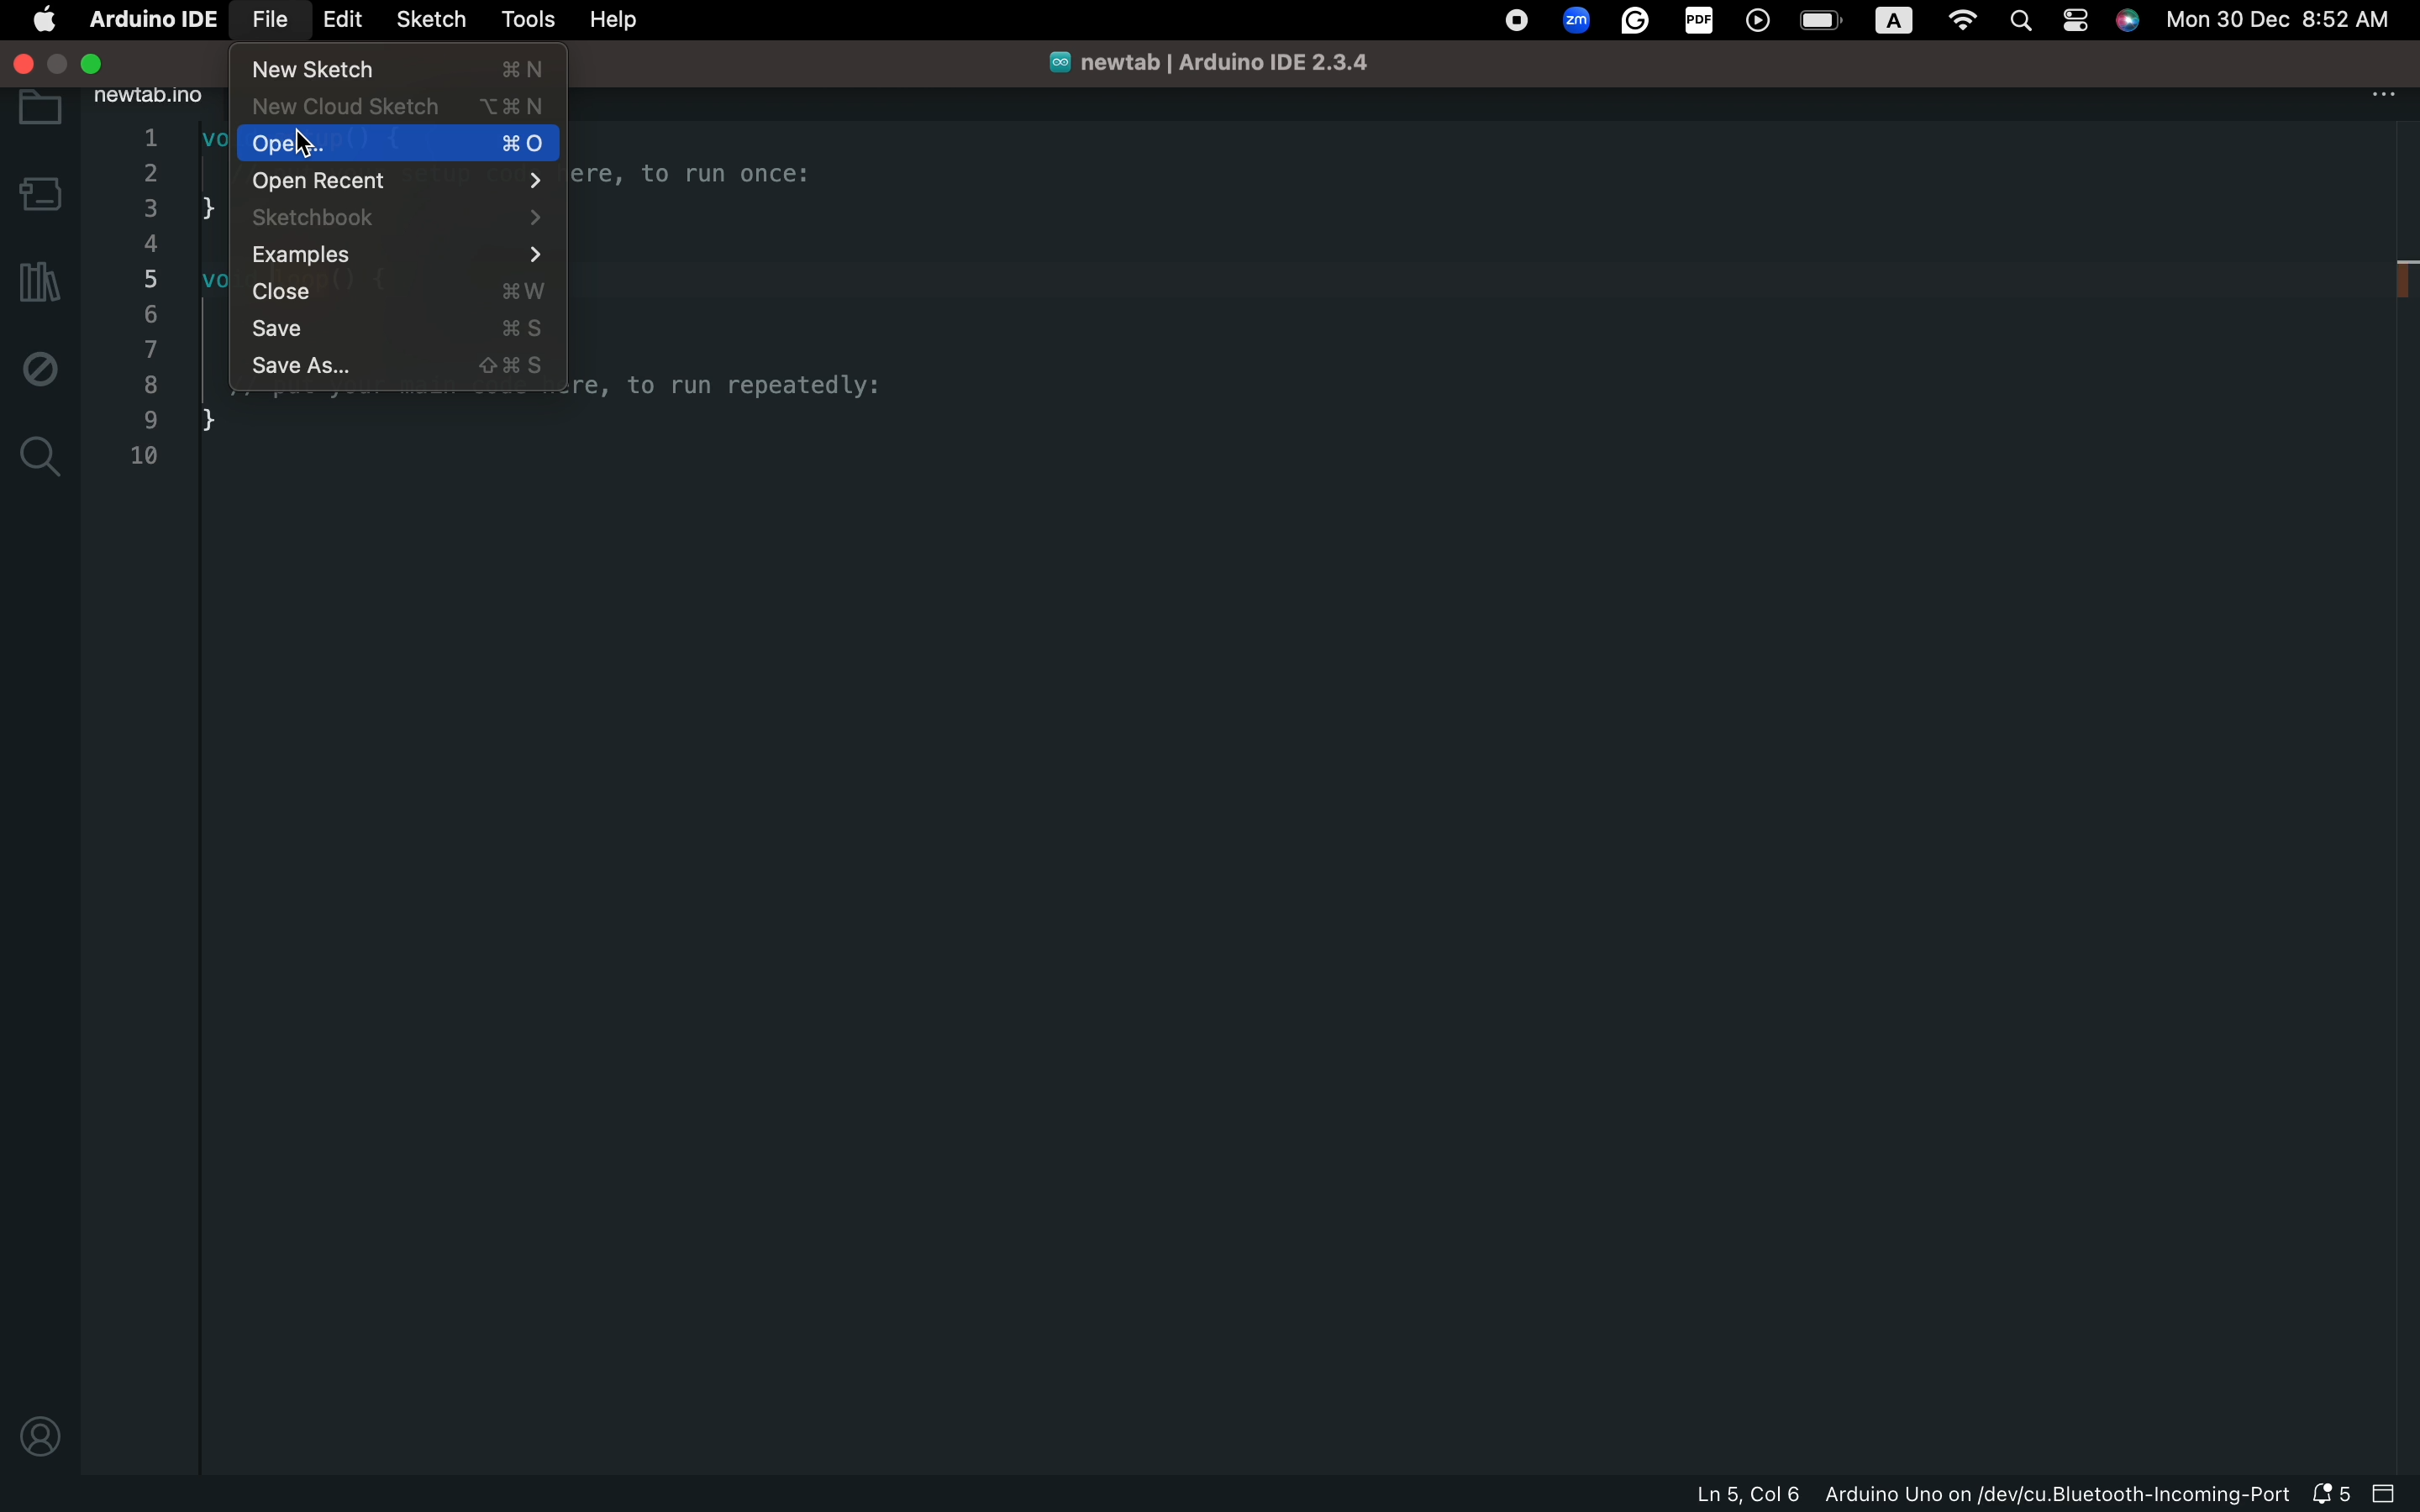 The image size is (2420, 1512). I want to click on save as, so click(397, 366).